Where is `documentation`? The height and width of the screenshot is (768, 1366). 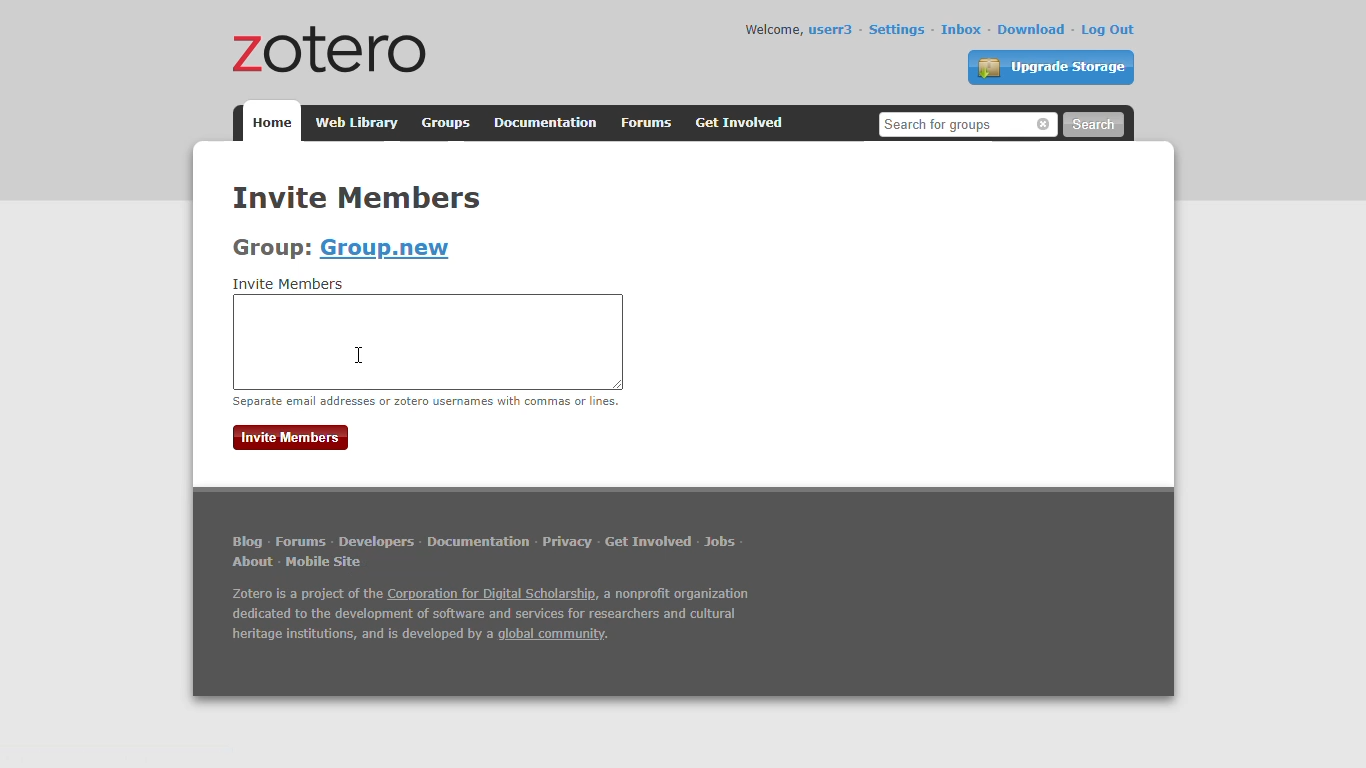 documentation is located at coordinates (546, 123).